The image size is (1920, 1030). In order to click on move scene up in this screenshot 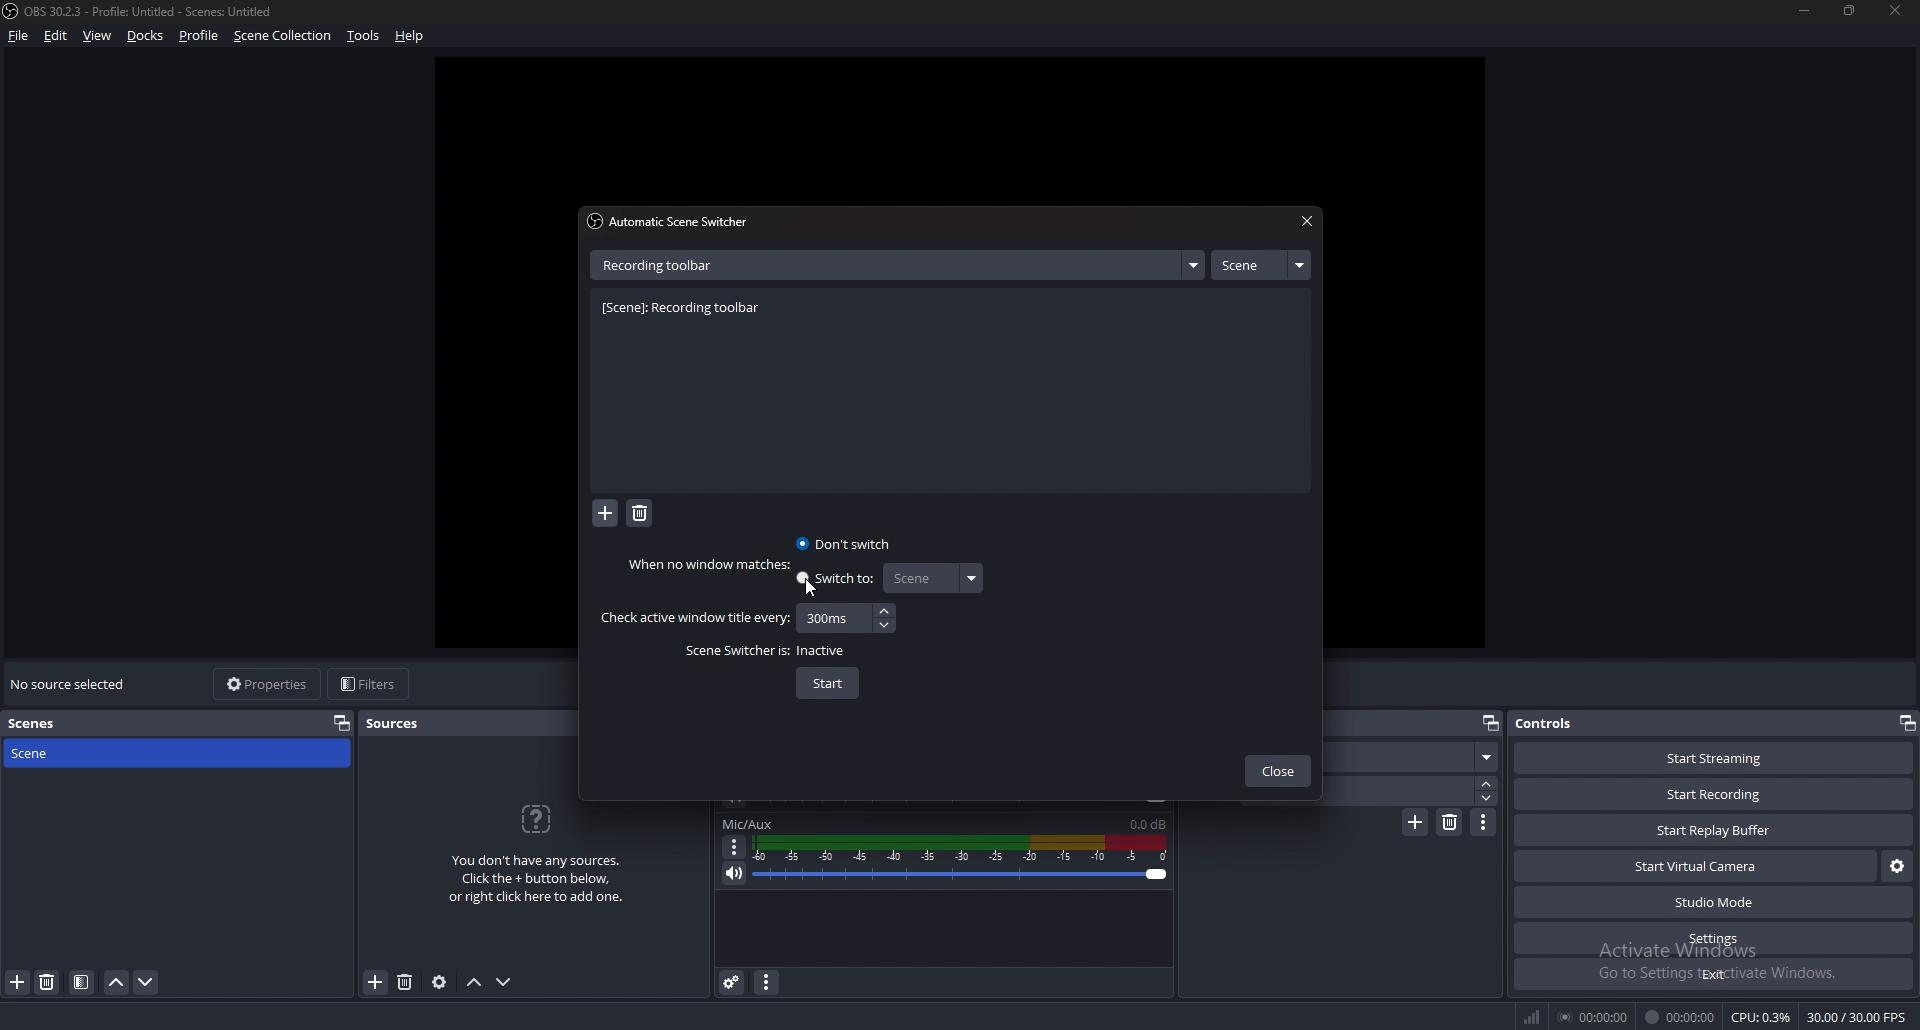, I will do `click(118, 982)`.